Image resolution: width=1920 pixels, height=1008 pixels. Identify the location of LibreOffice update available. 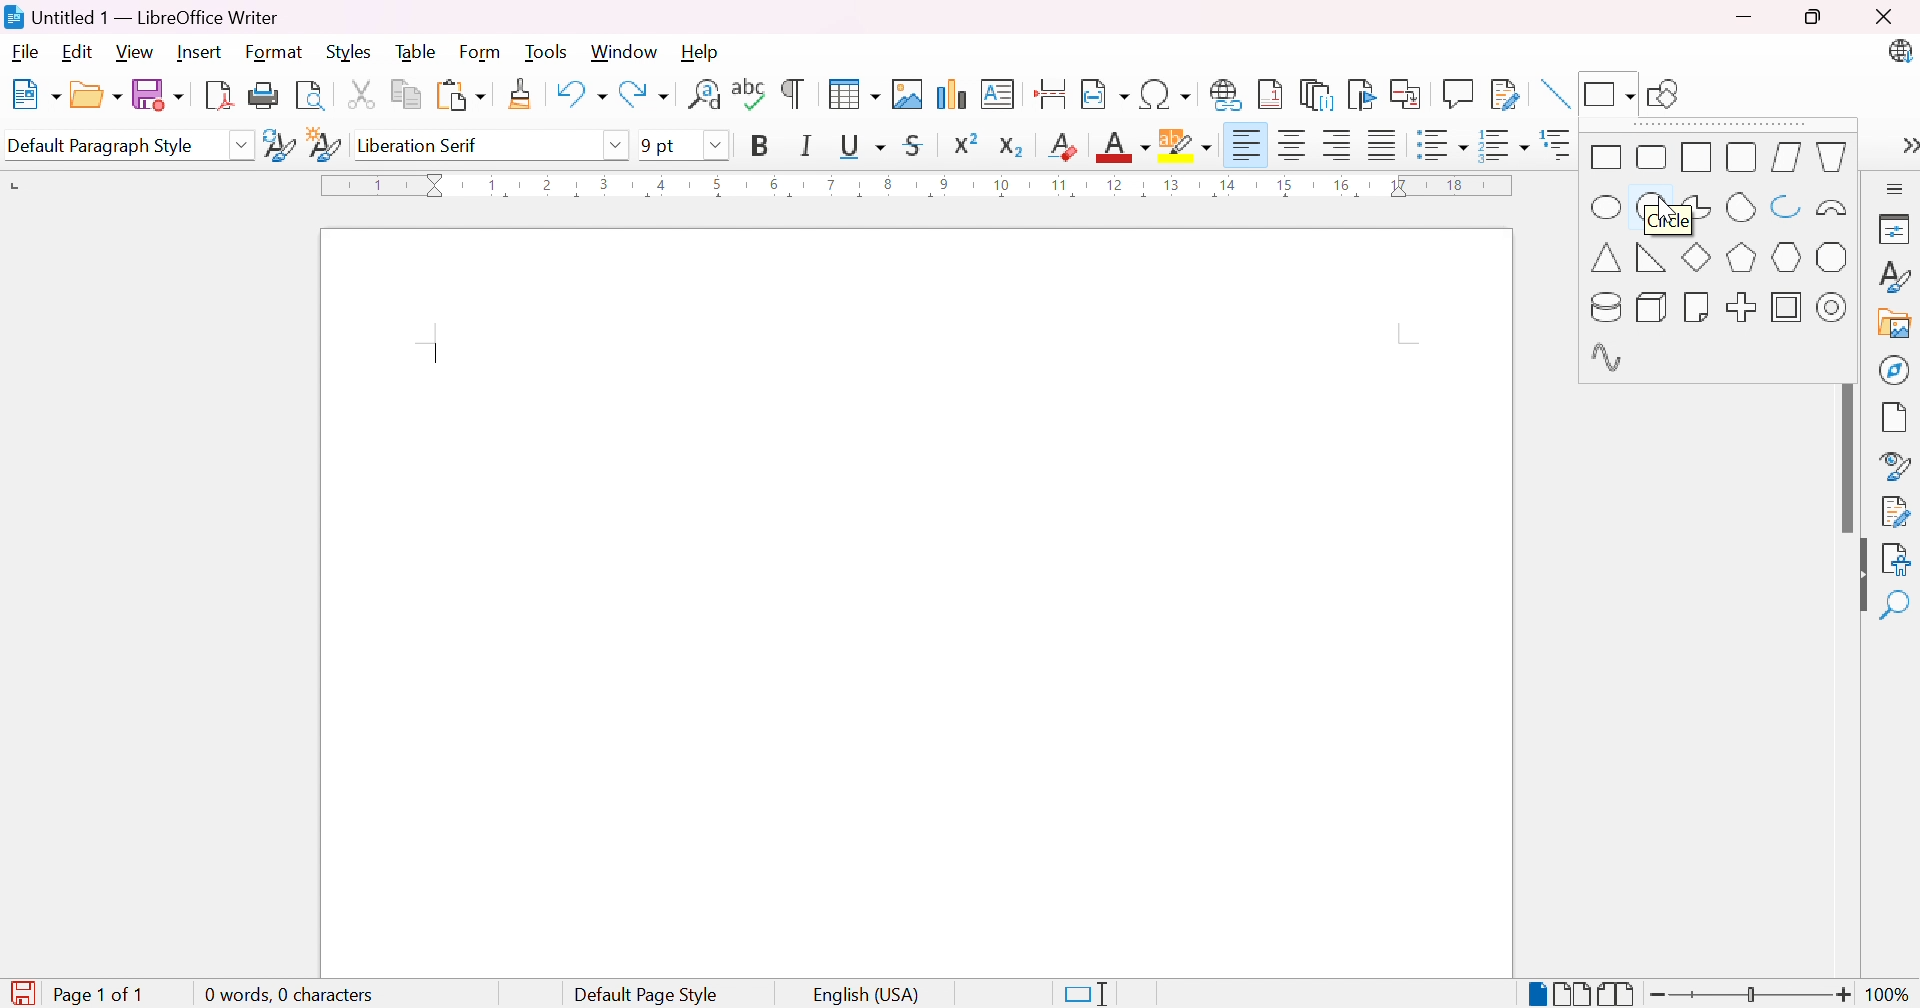
(1898, 51).